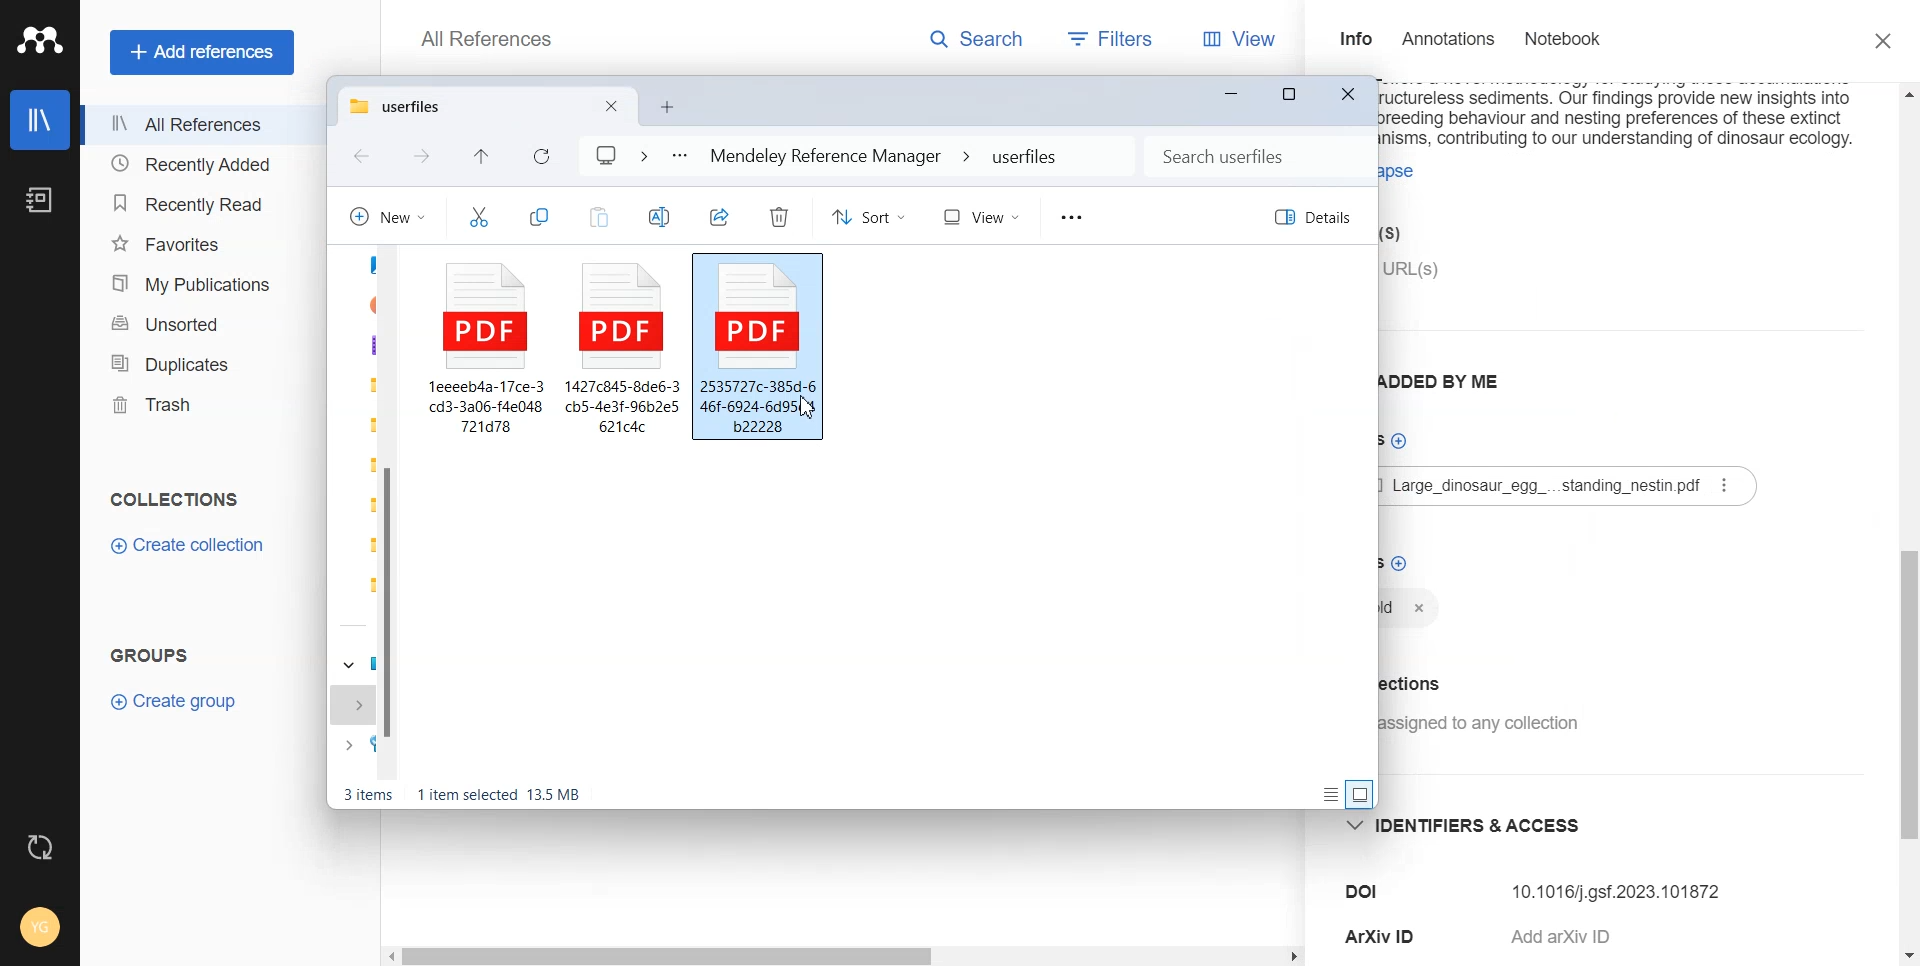 Image resolution: width=1920 pixels, height=966 pixels. I want to click on Create Collection, so click(190, 544).